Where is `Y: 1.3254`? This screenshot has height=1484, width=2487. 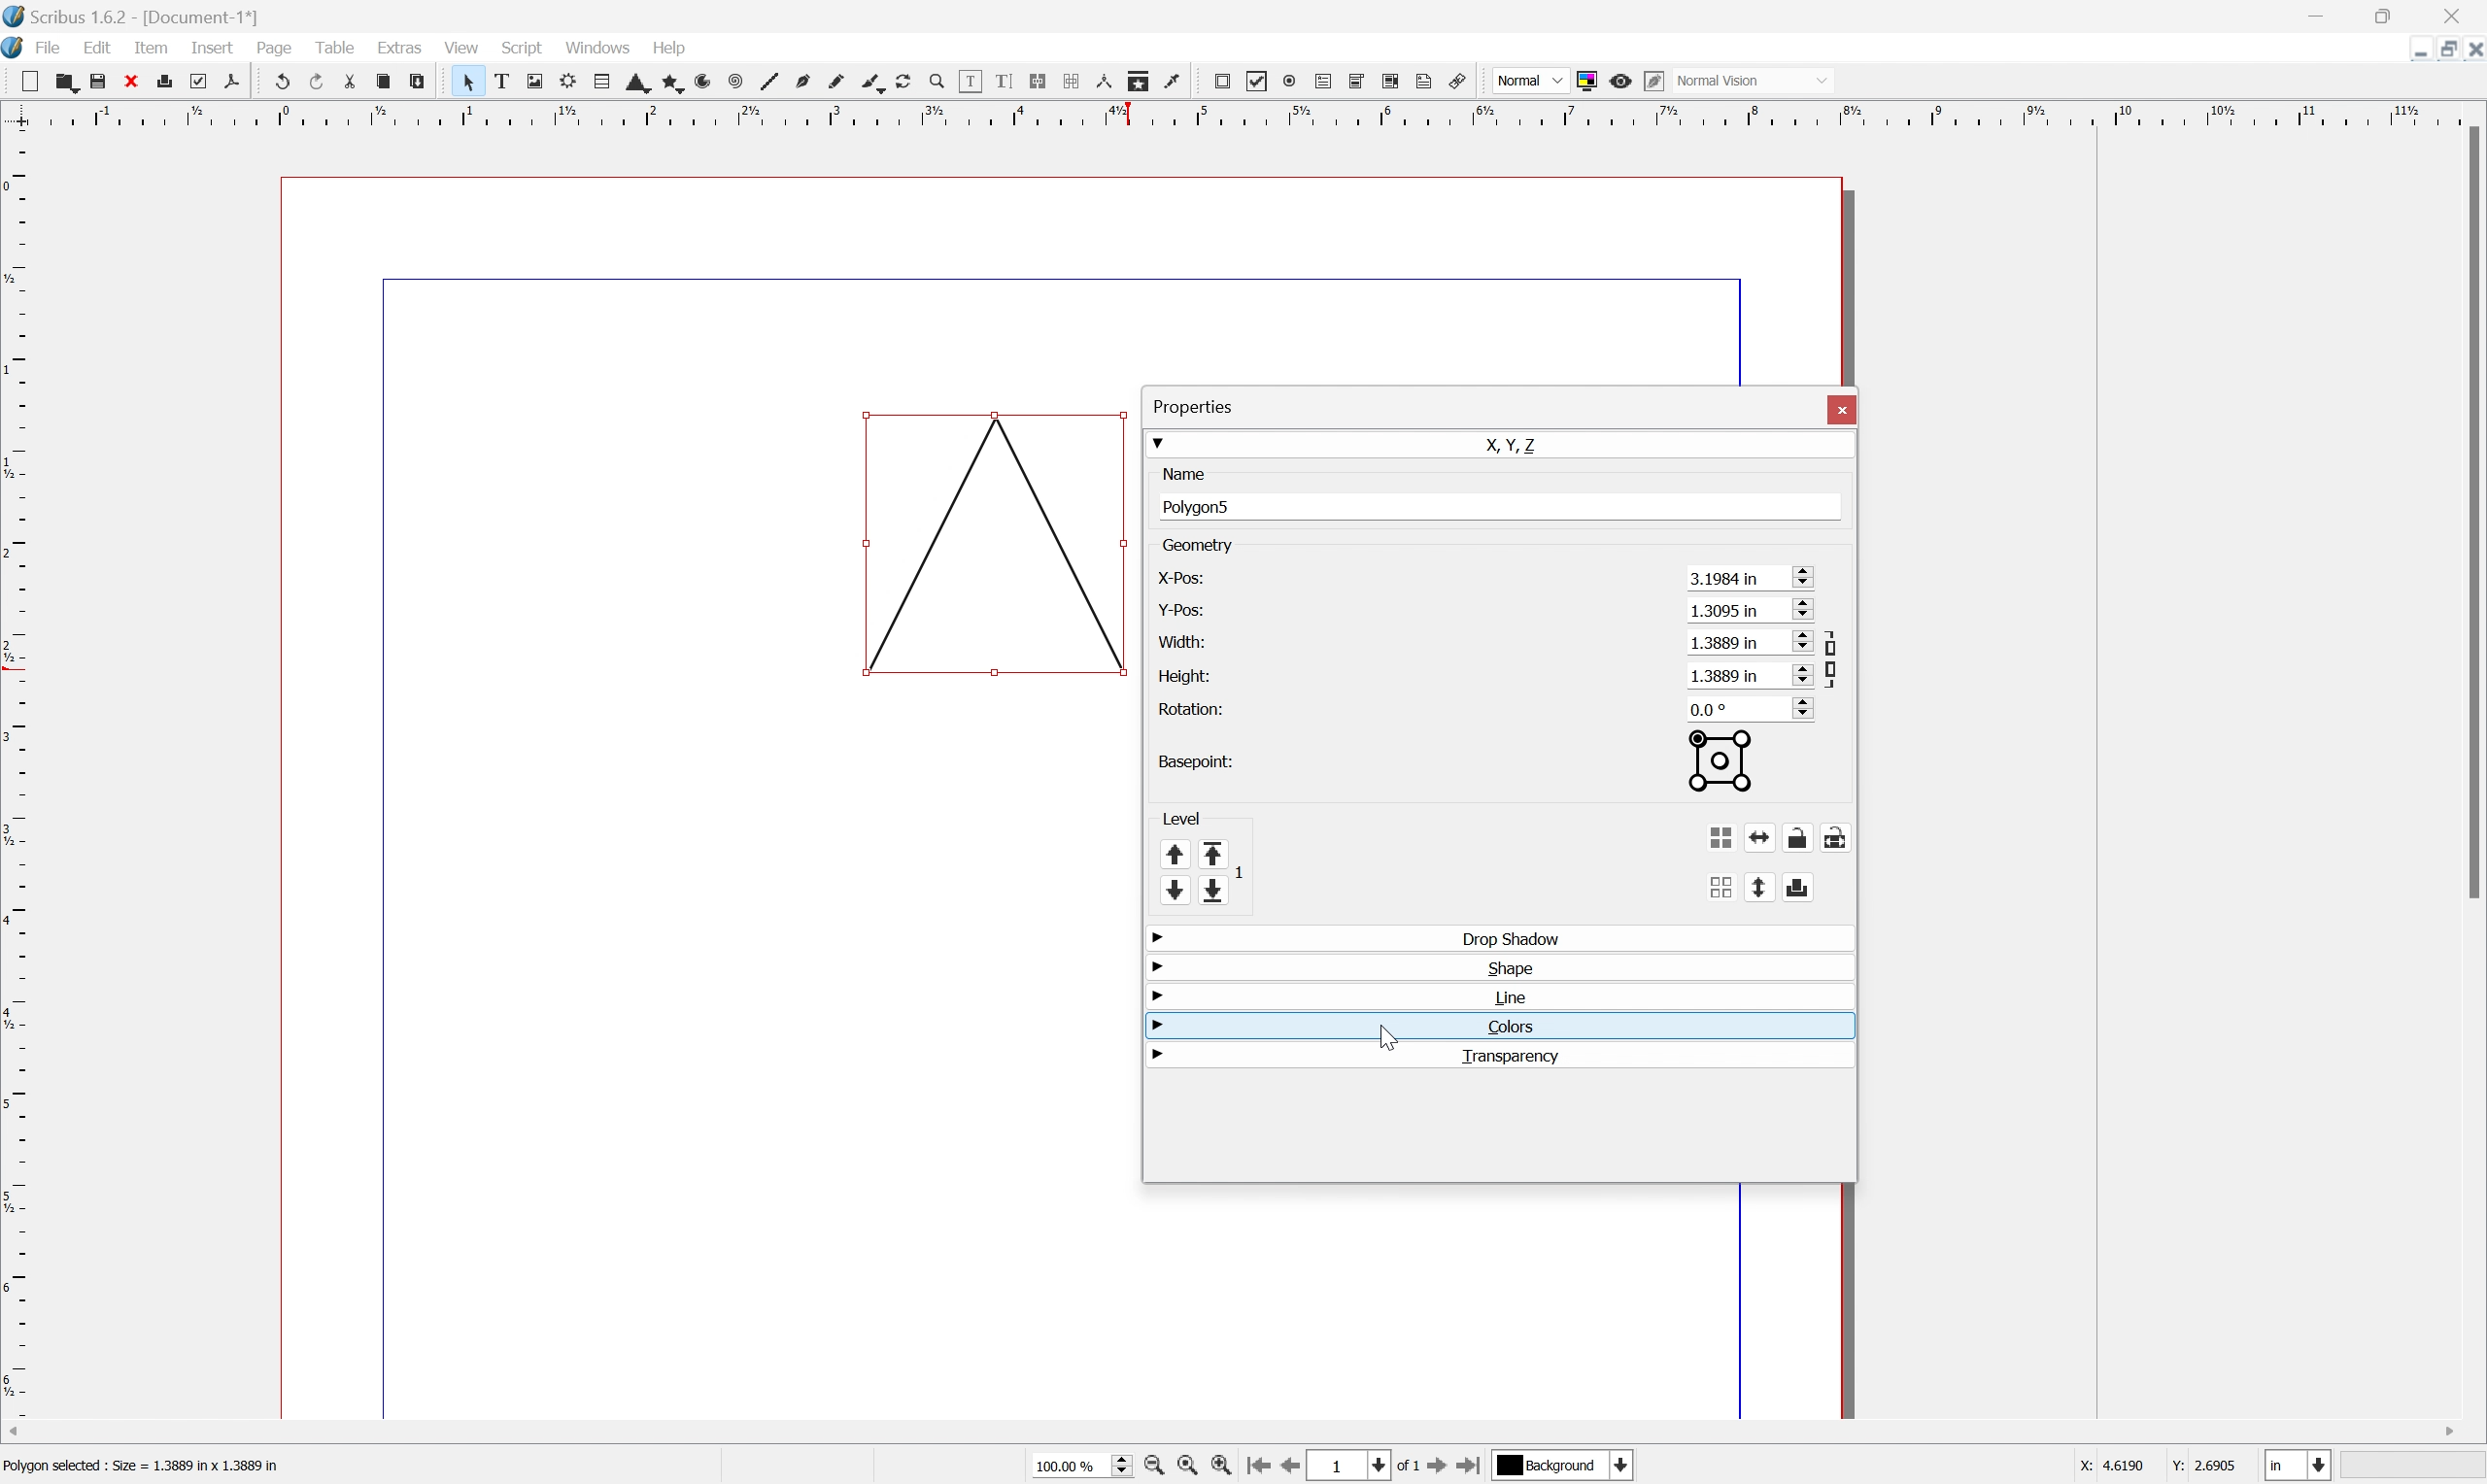 Y: 1.3254 is located at coordinates (2203, 1467).